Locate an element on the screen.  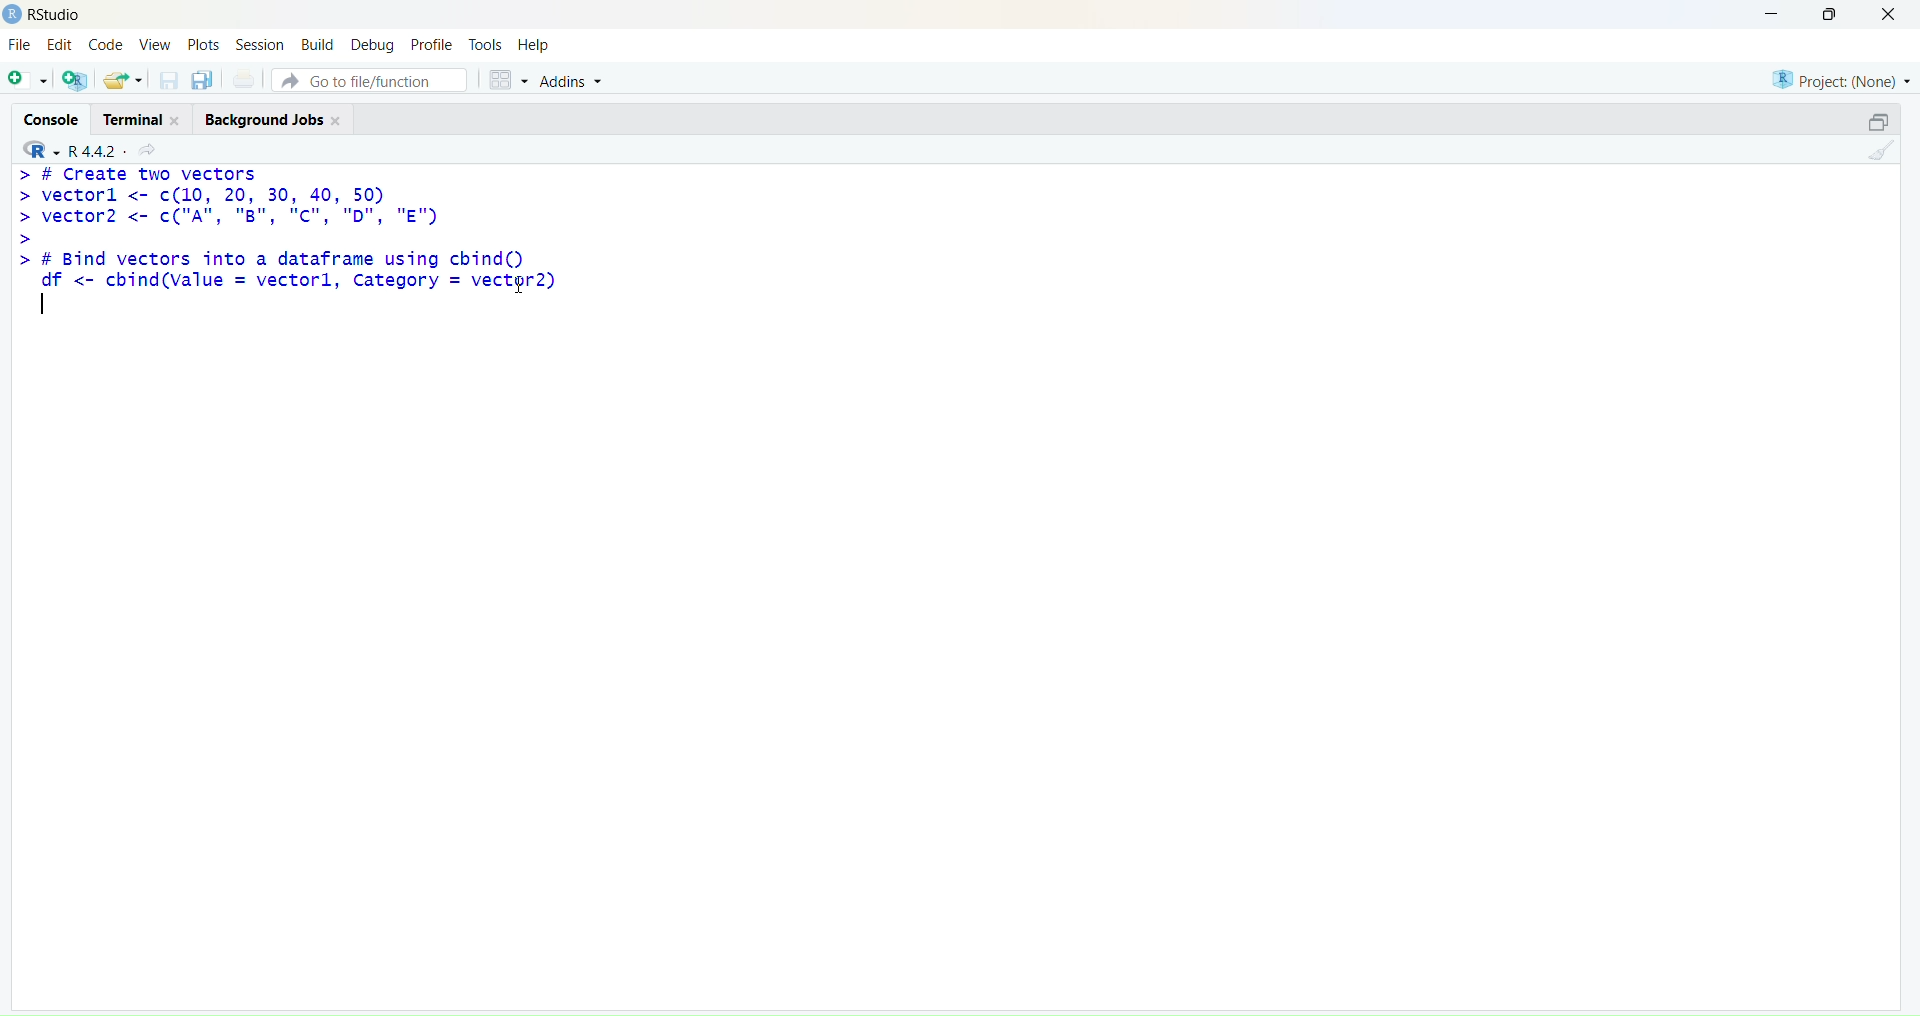
View is located at coordinates (154, 44).